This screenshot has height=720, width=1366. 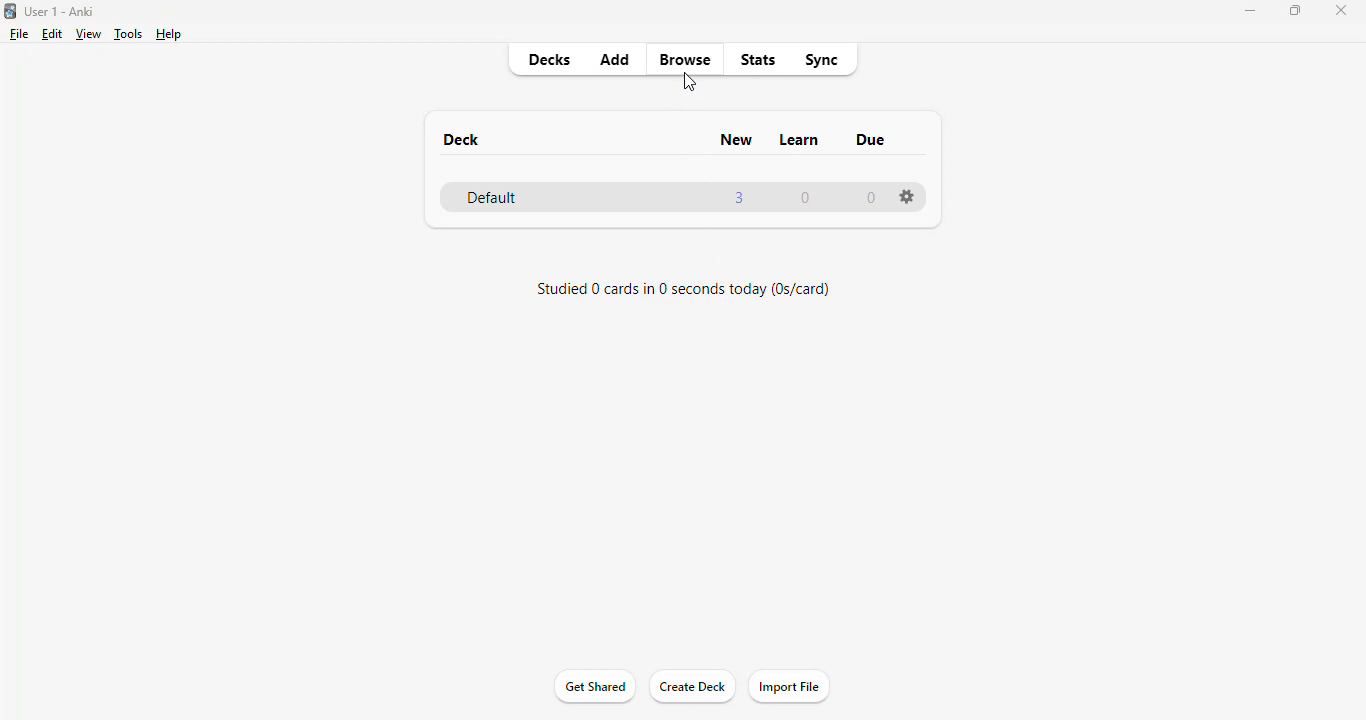 I want to click on file, so click(x=19, y=34).